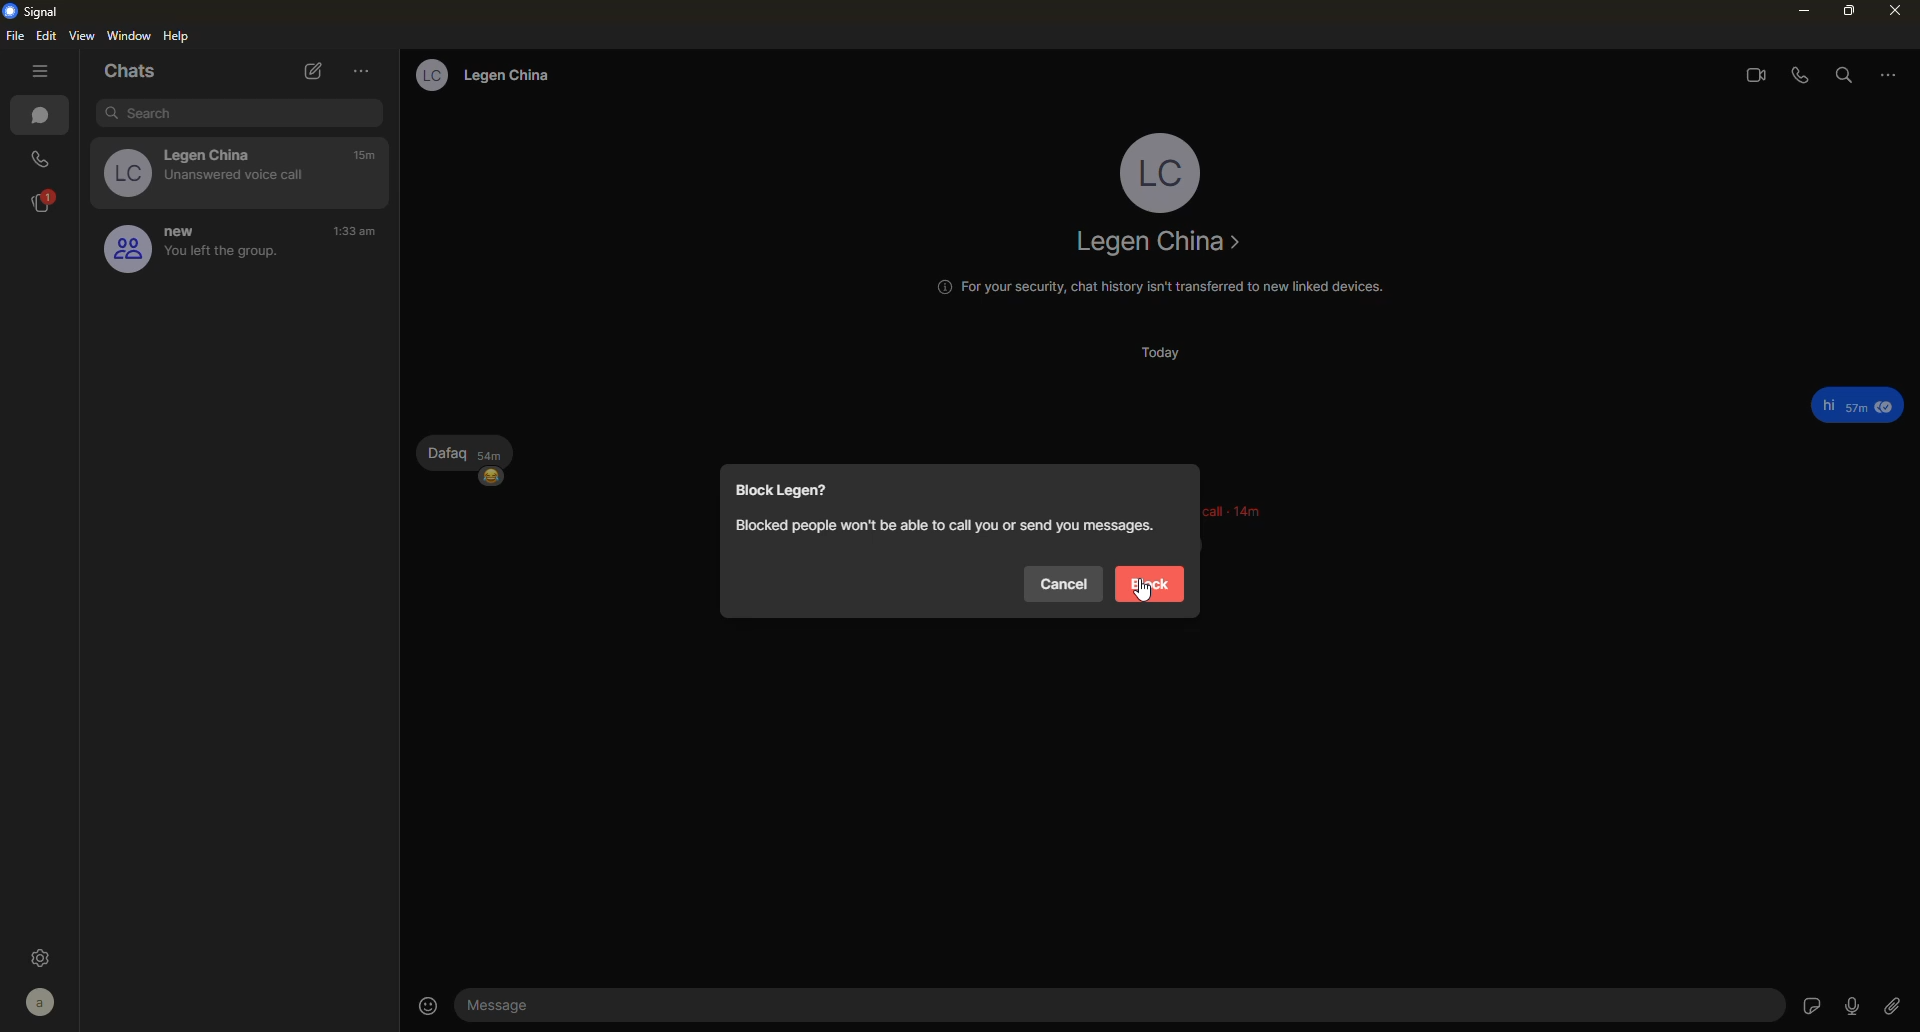  Describe the element at coordinates (1747, 74) in the screenshot. I see `video call` at that location.